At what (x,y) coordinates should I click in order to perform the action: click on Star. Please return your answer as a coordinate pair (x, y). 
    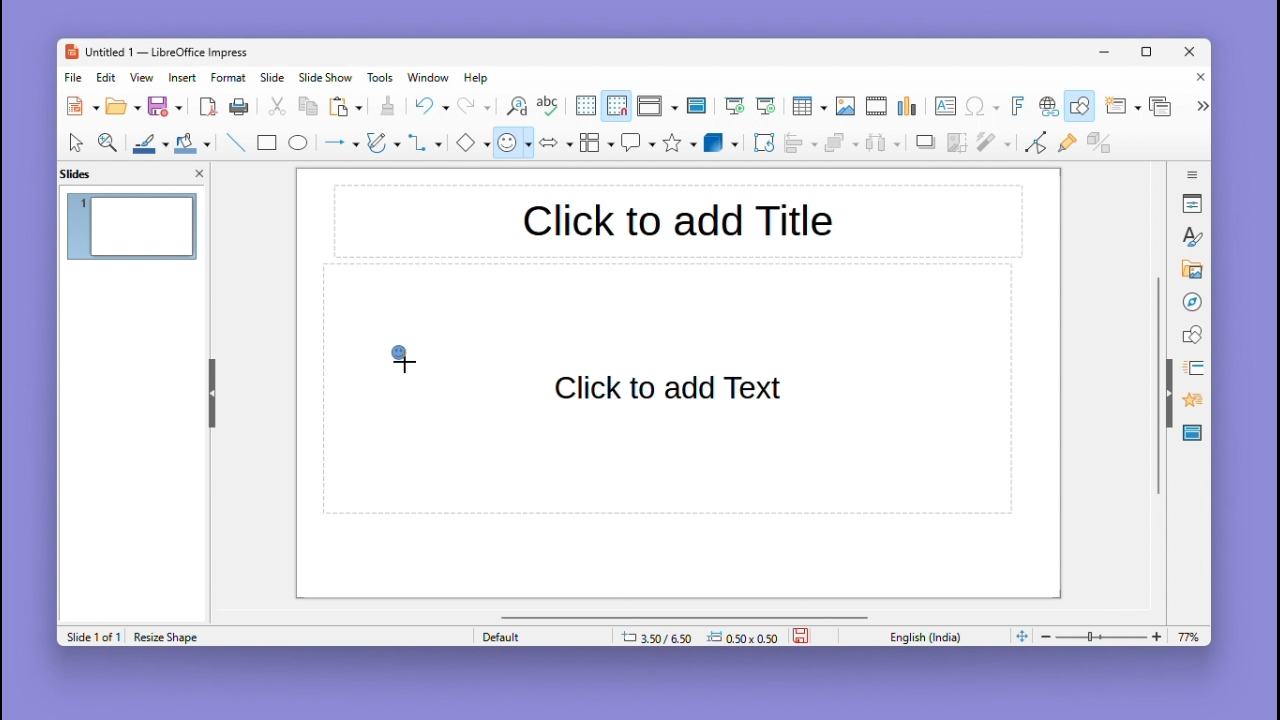
    Looking at the image, I should click on (680, 143).